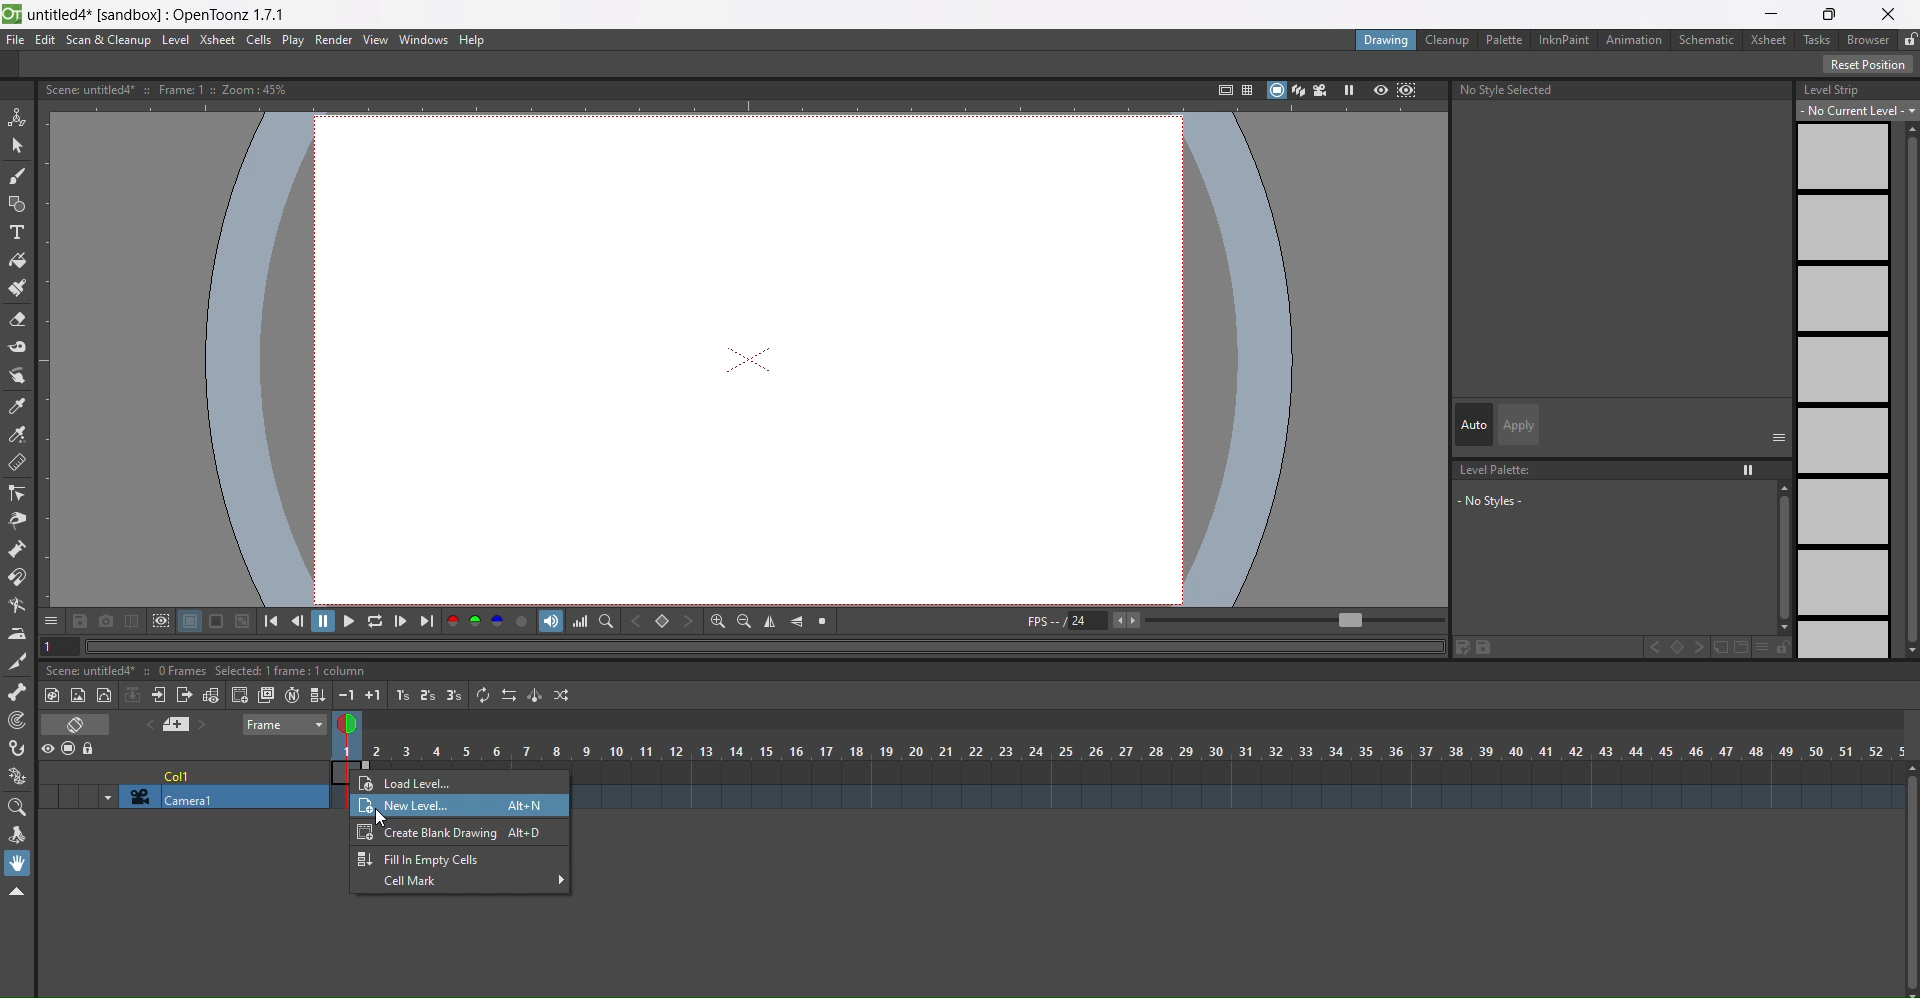  I want to click on tracker tool, so click(17, 722).